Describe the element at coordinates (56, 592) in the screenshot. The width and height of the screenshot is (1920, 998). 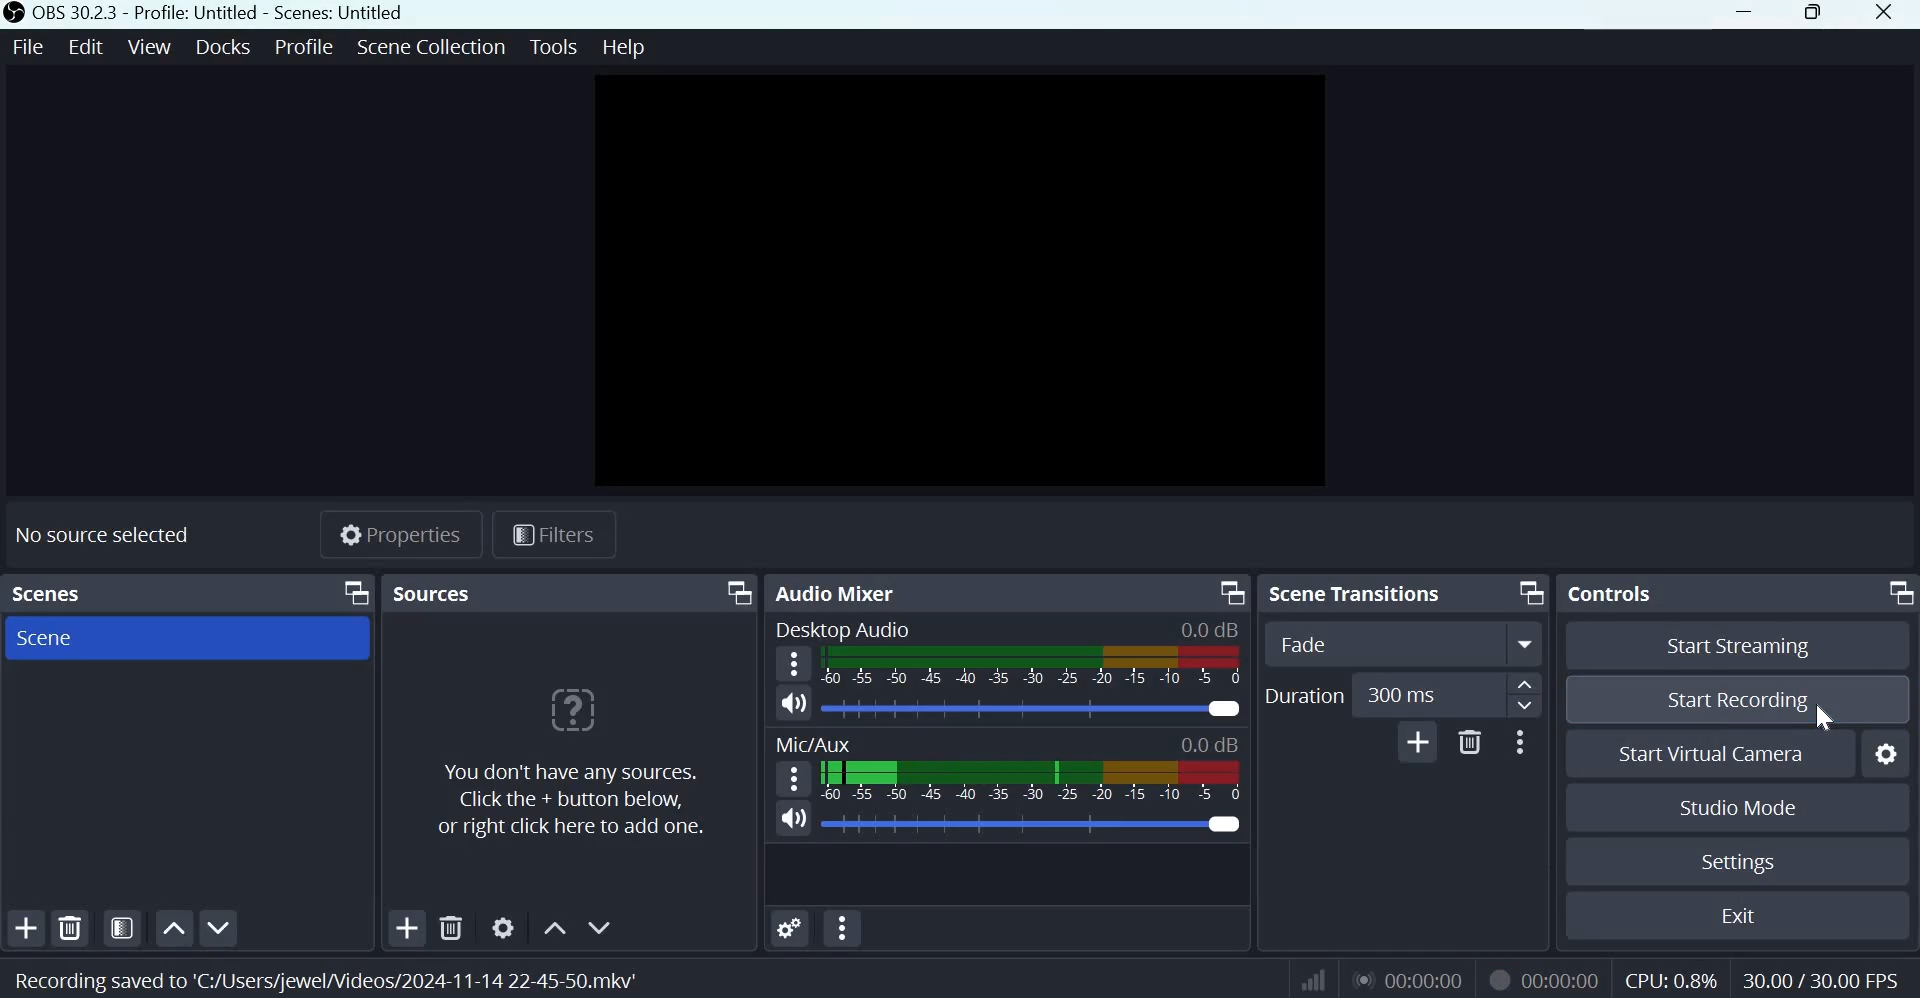
I see `Scenes` at that location.